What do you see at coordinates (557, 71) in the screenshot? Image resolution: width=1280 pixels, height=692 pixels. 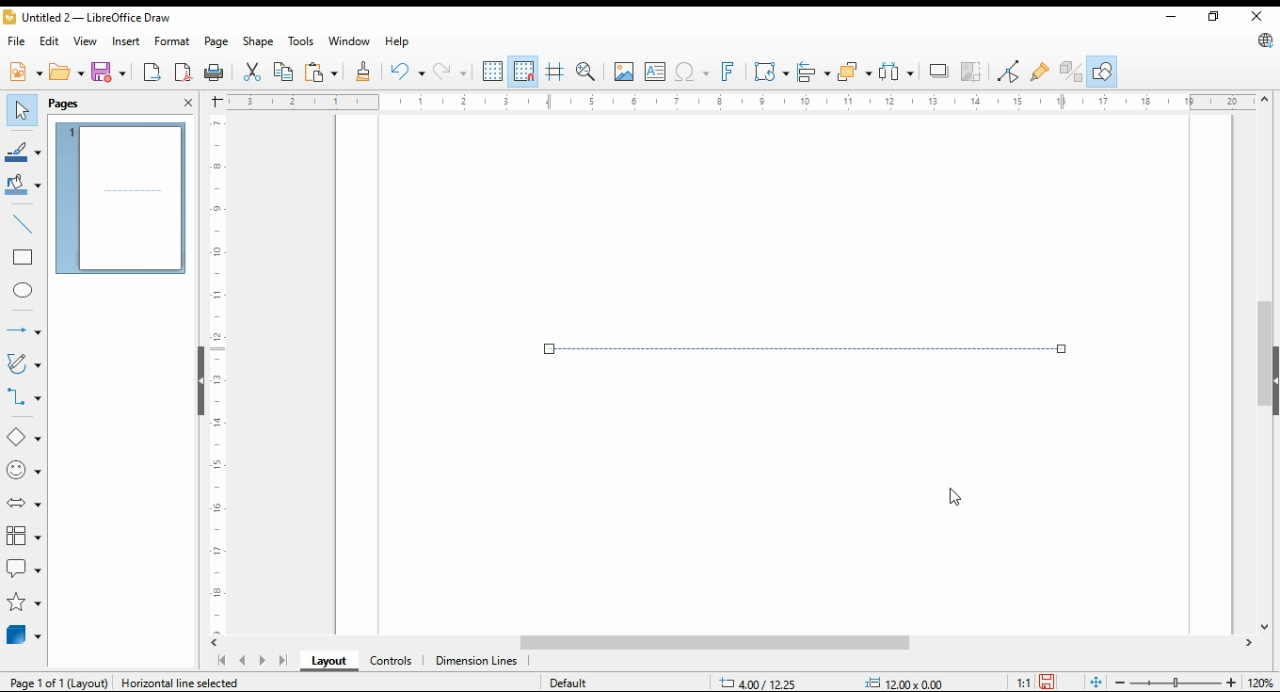 I see `helplines while moving` at bounding box center [557, 71].